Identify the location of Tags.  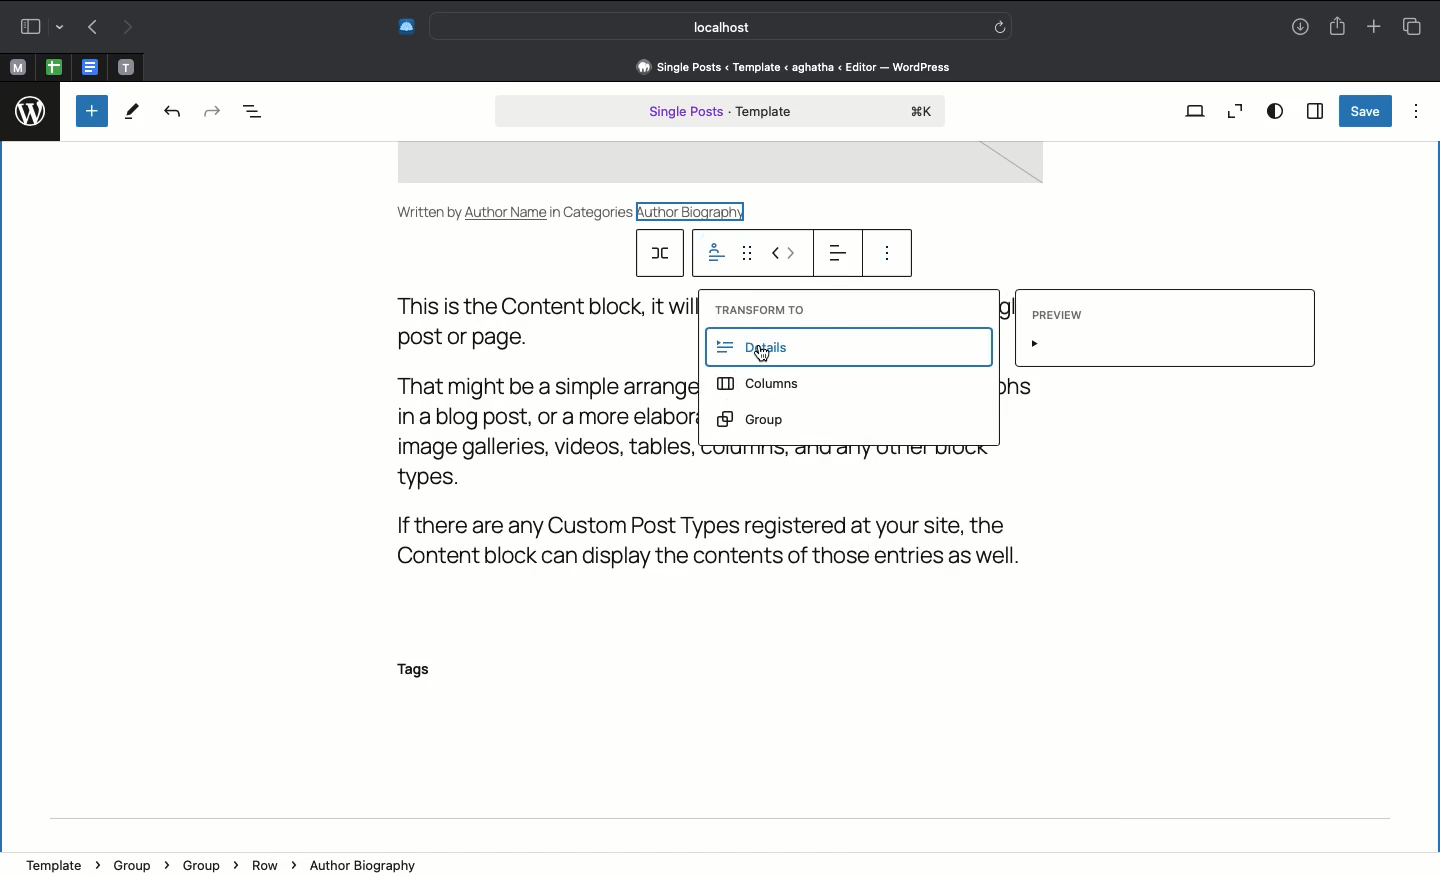
(425, 671).